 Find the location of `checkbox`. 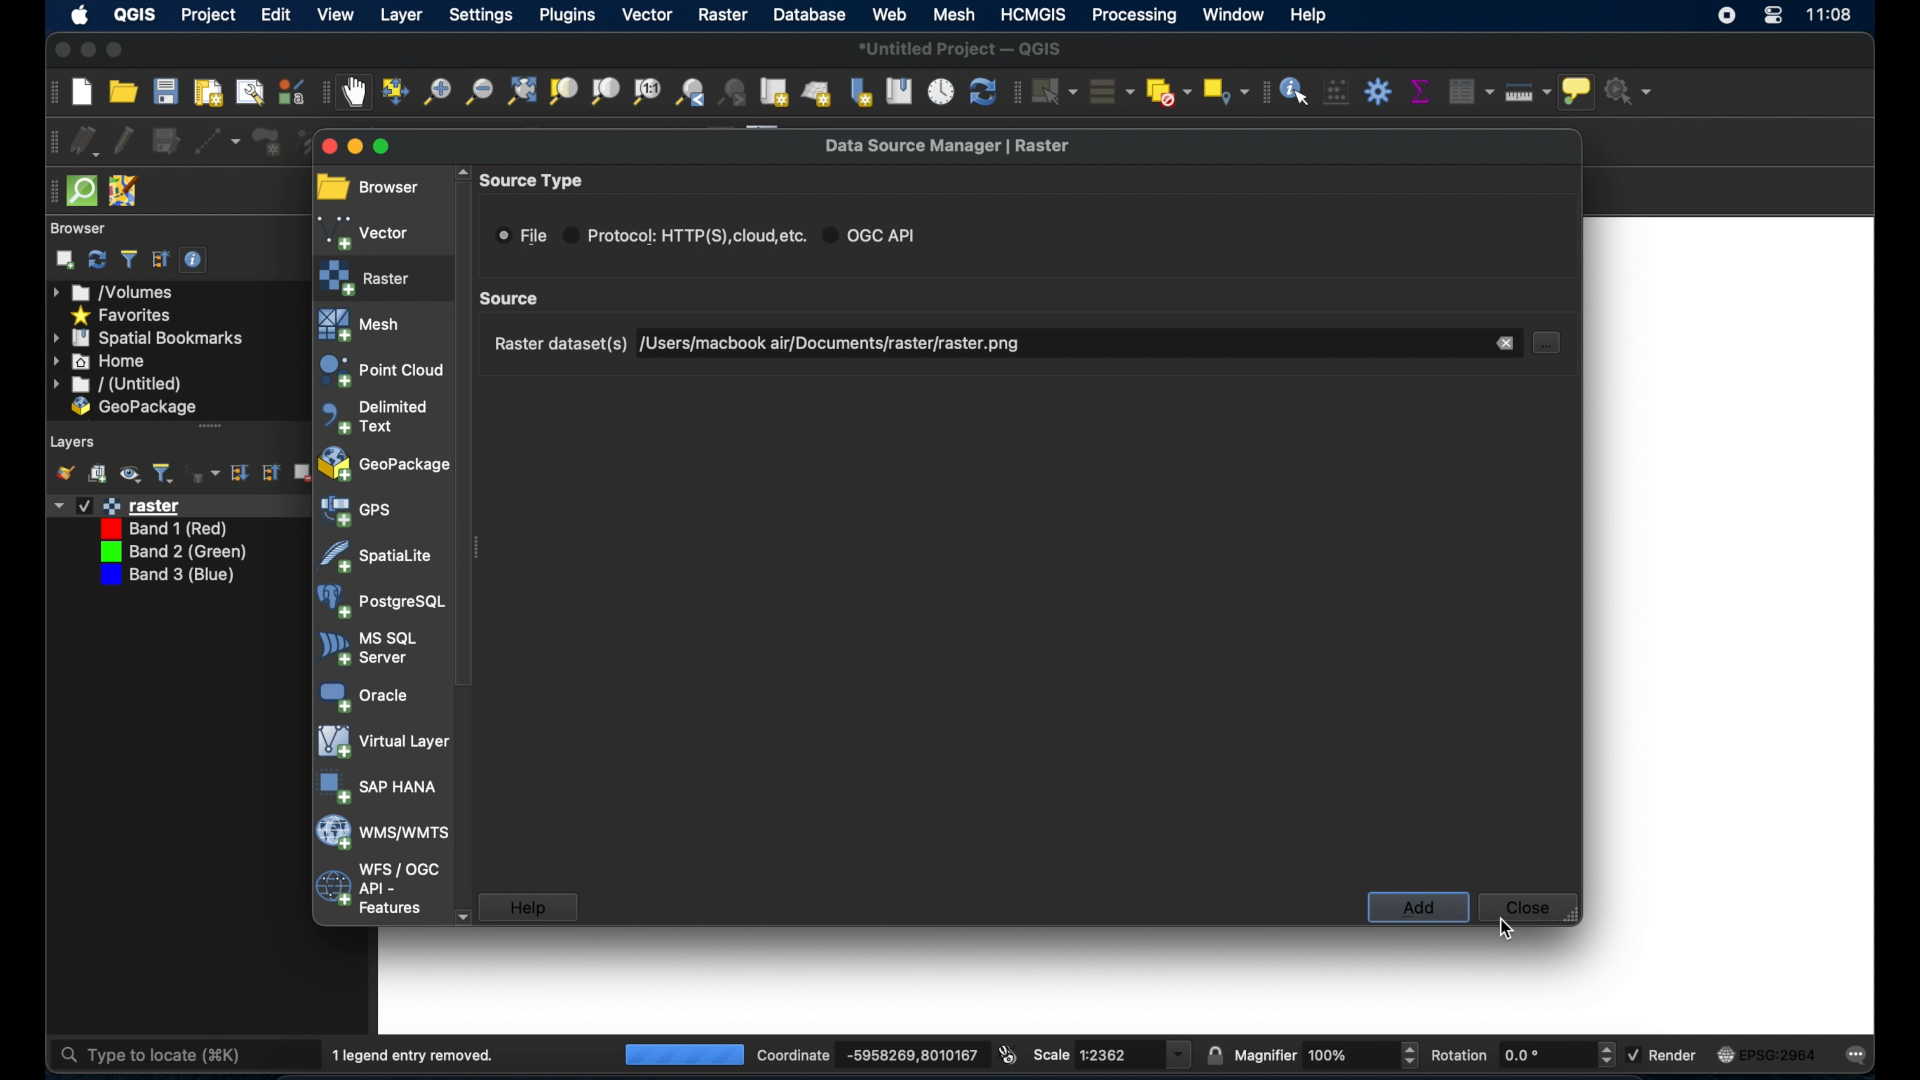

checkbox is located at coordinates (1632, 1053).